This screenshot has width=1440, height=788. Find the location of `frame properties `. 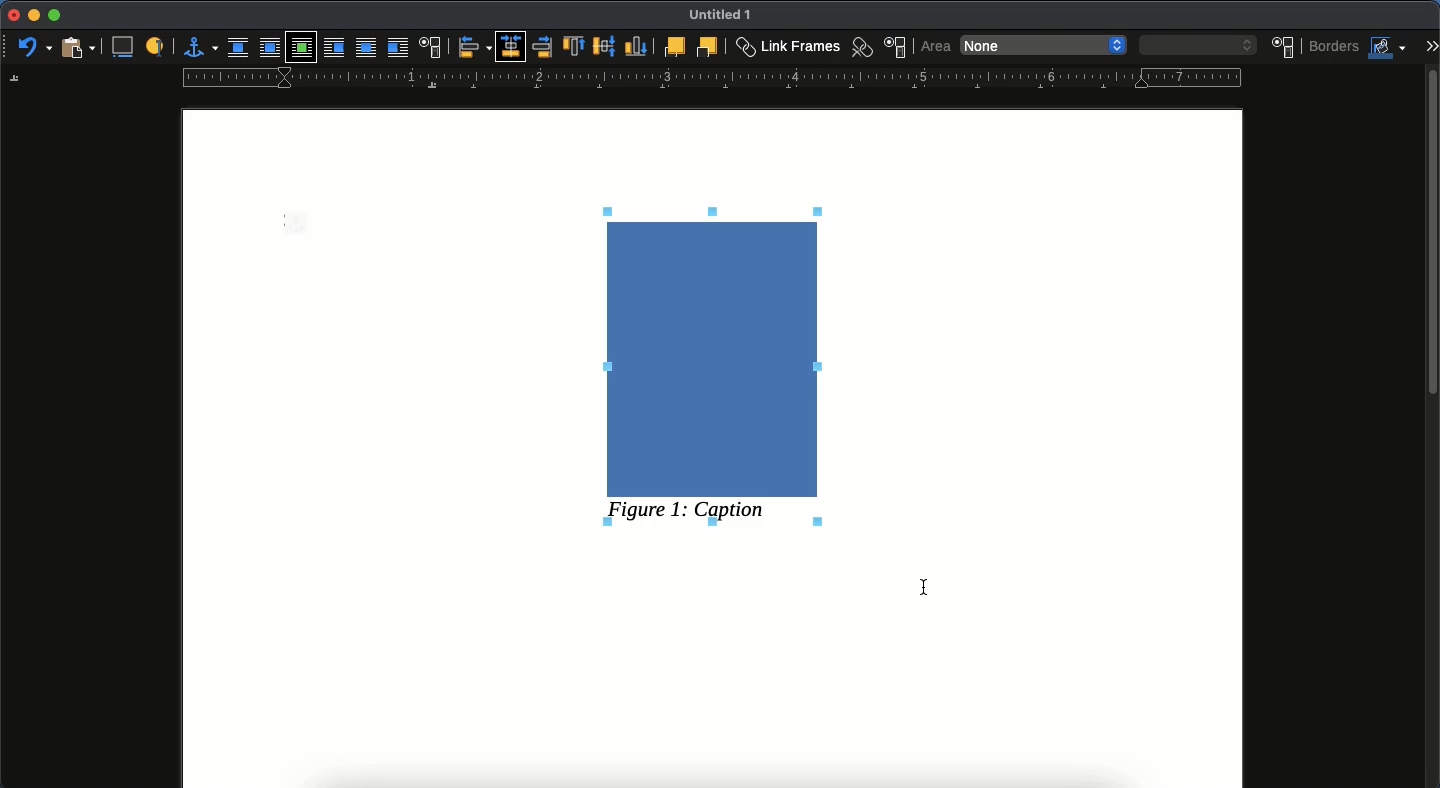

frame properties  is located at coordinates (894, 47).